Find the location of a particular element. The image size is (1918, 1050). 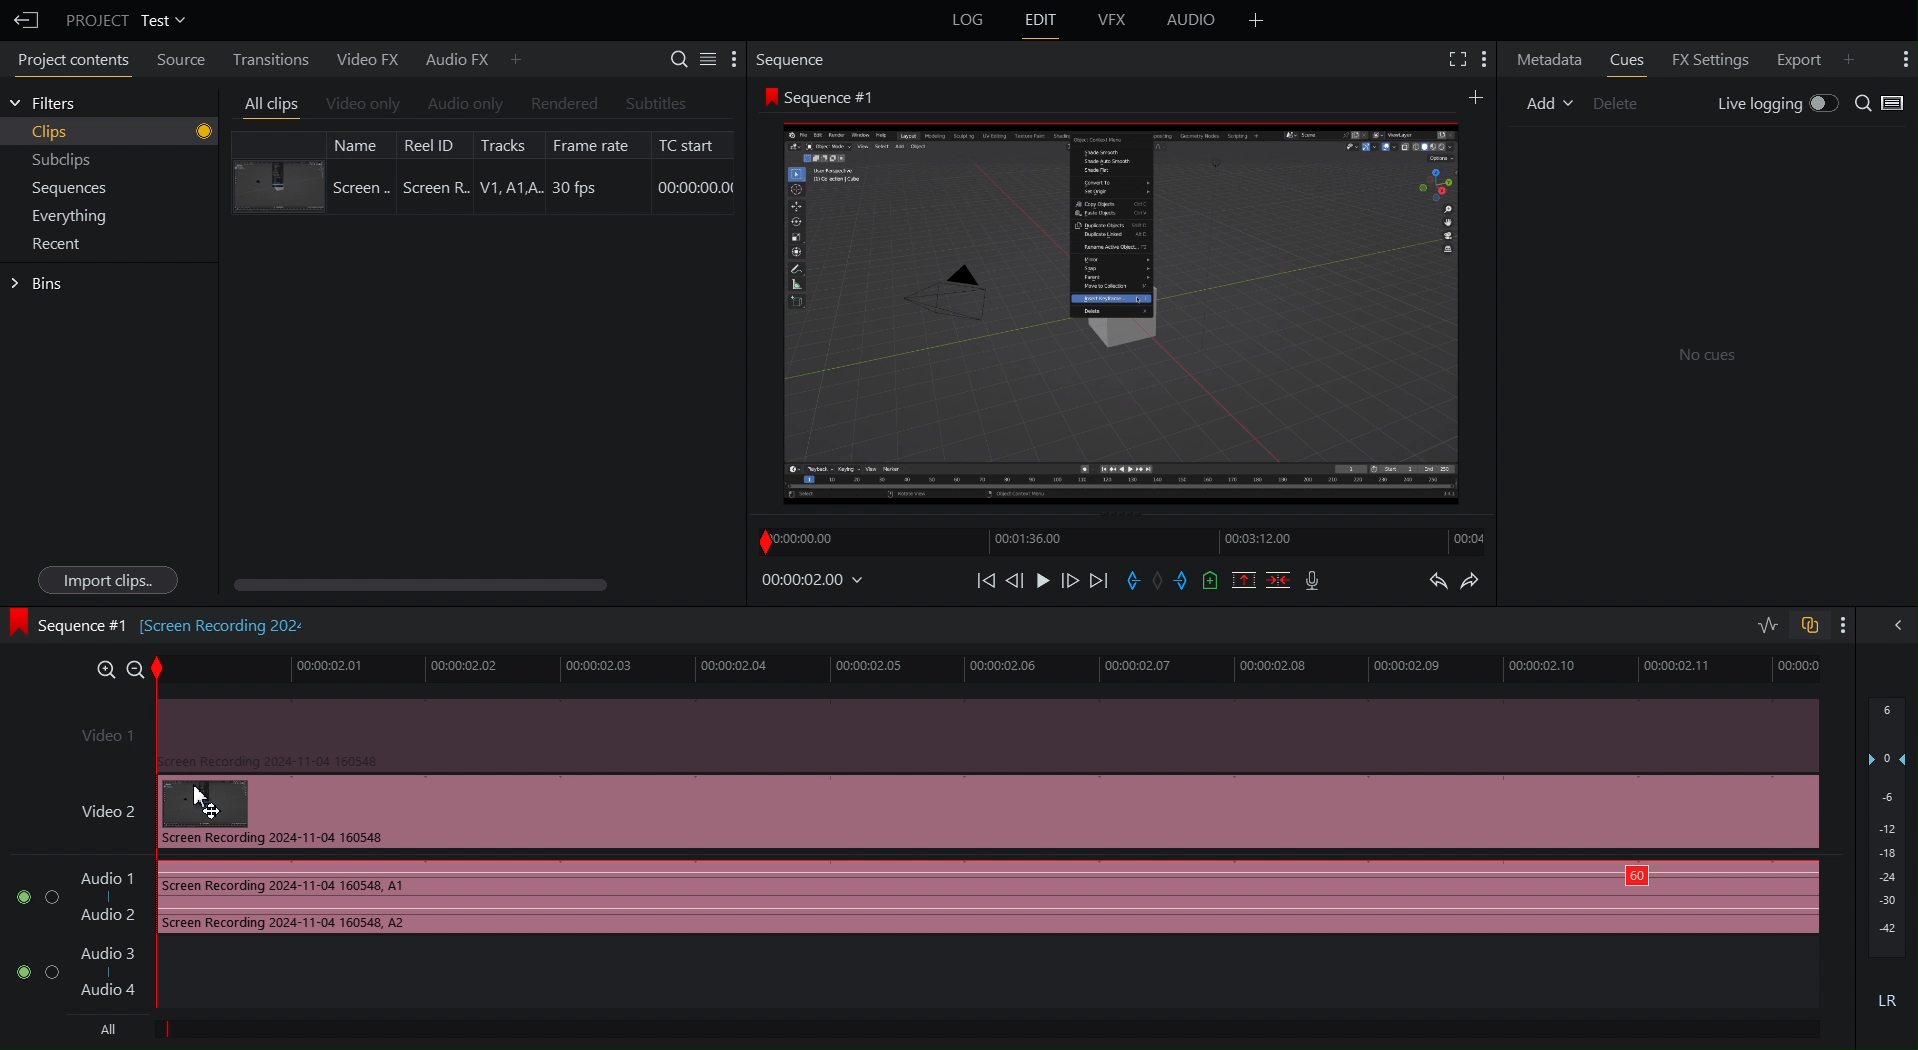

Rendered is located at coordinates (560, 103).